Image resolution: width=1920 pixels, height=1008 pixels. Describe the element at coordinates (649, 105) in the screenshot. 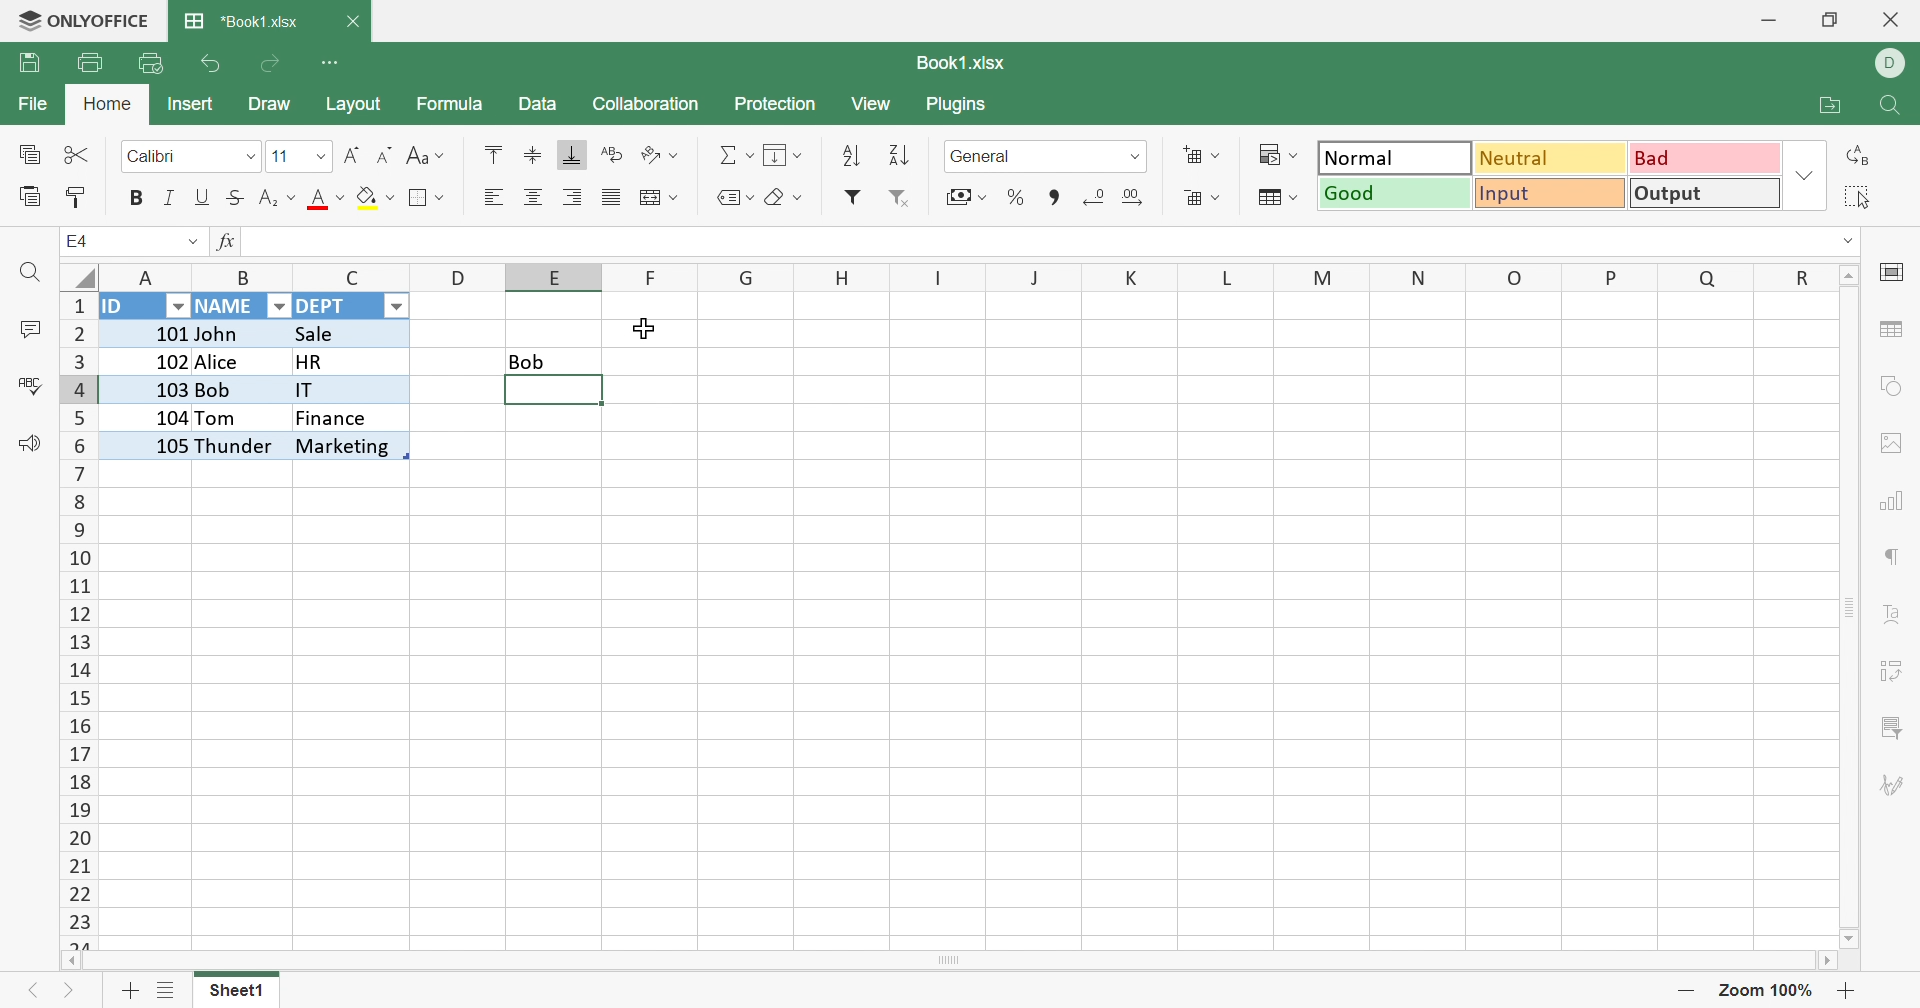

I see `Collaboration` at that location.